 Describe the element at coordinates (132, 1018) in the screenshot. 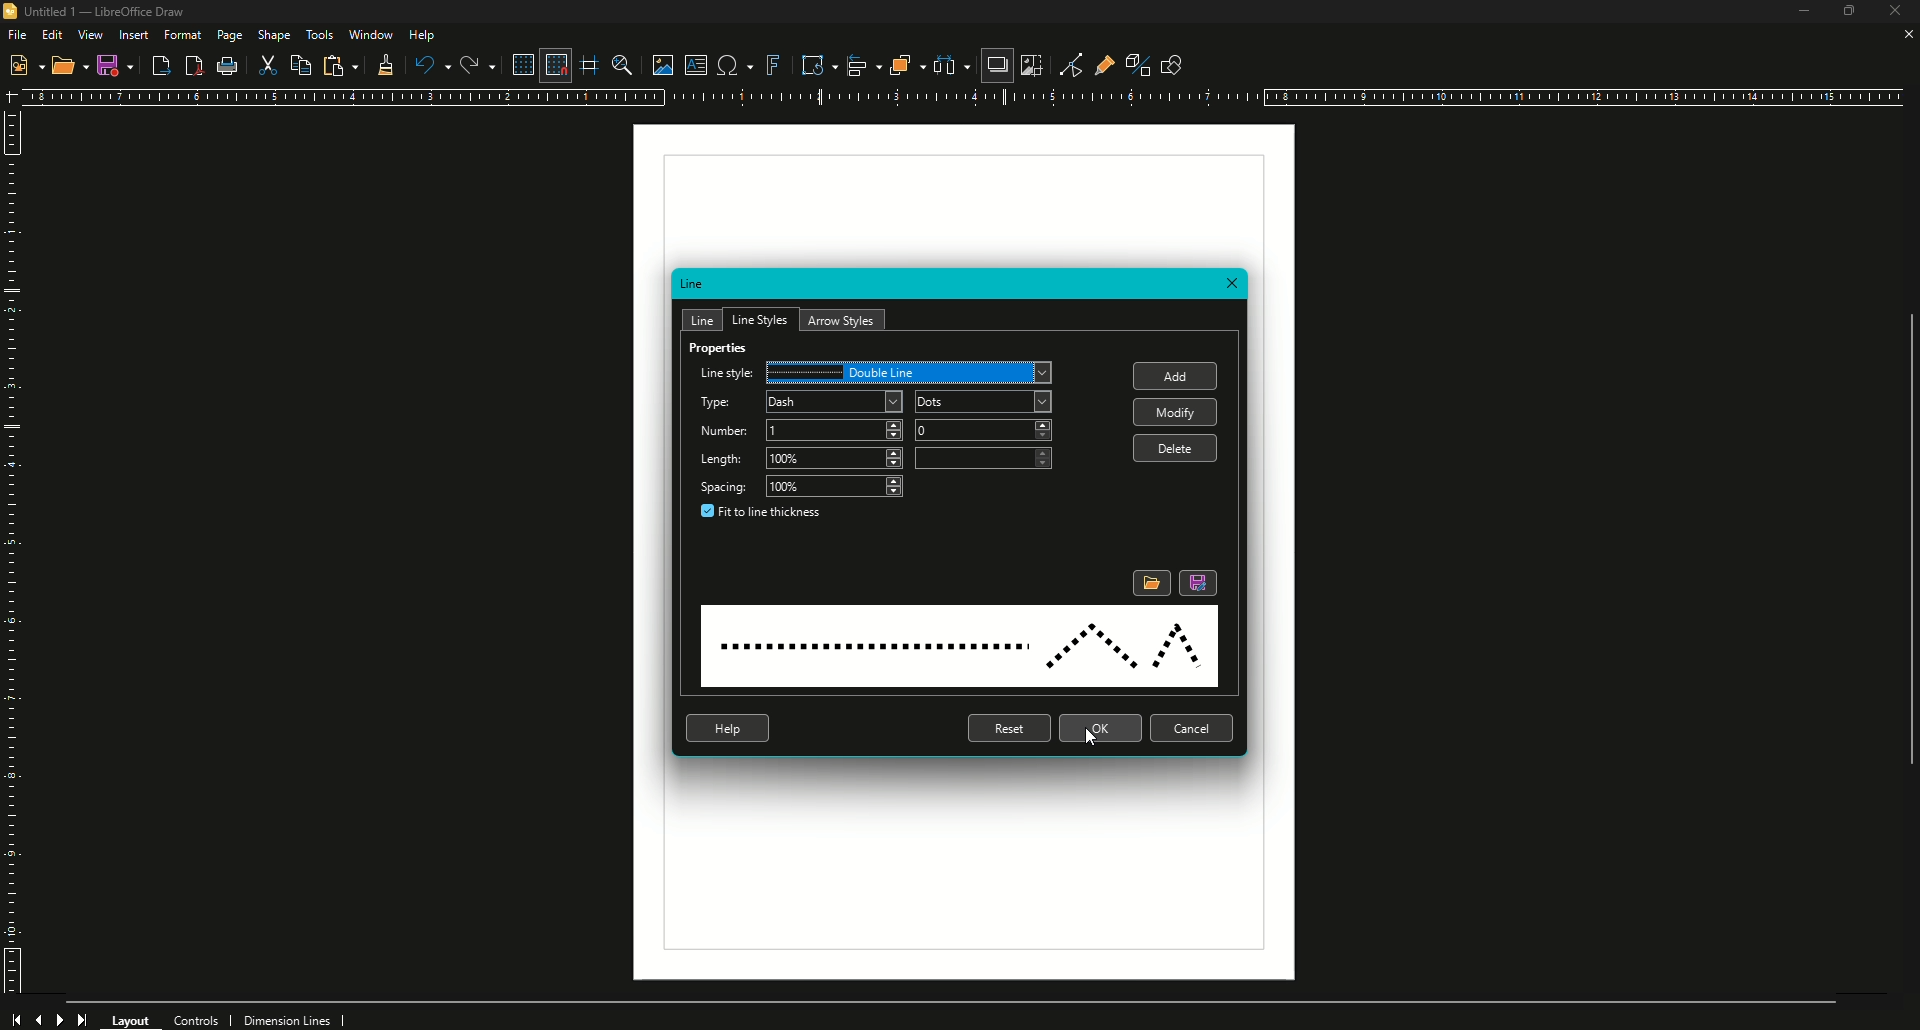

I see `Layout` at that location.